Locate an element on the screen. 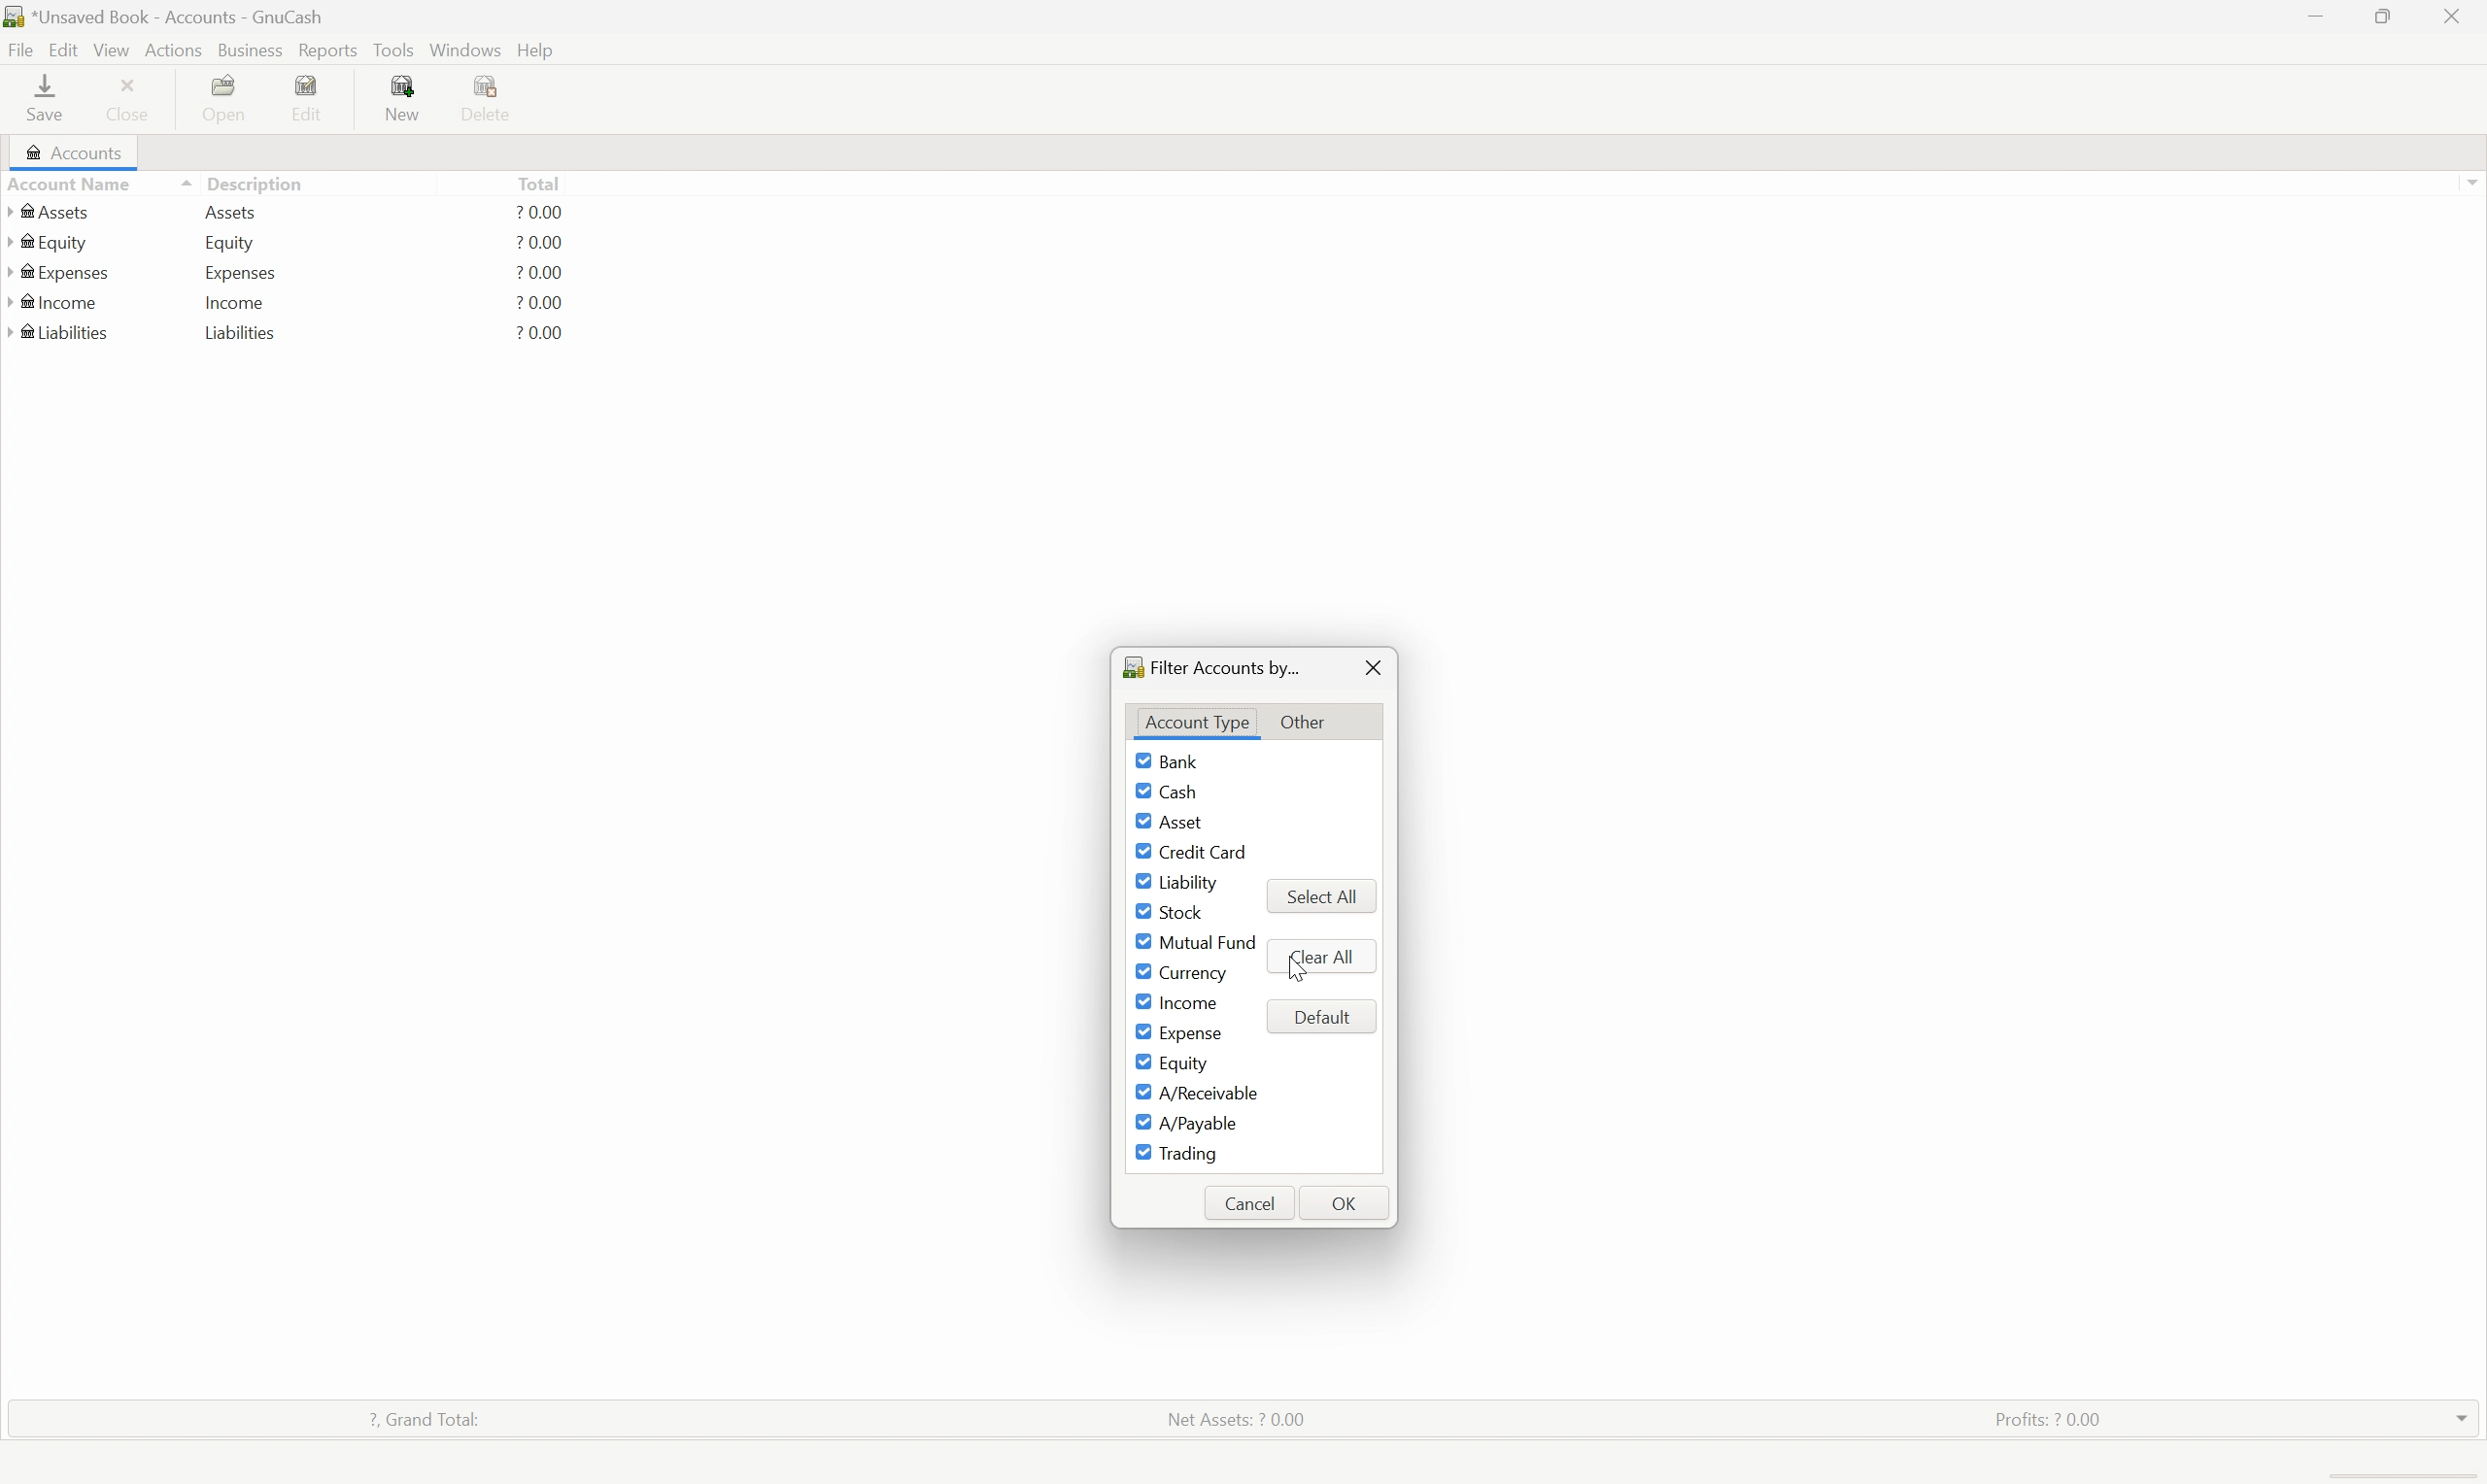 This screenshot has width=2487, height=1484. Mutual fund is located at coordinates (1208, 943).